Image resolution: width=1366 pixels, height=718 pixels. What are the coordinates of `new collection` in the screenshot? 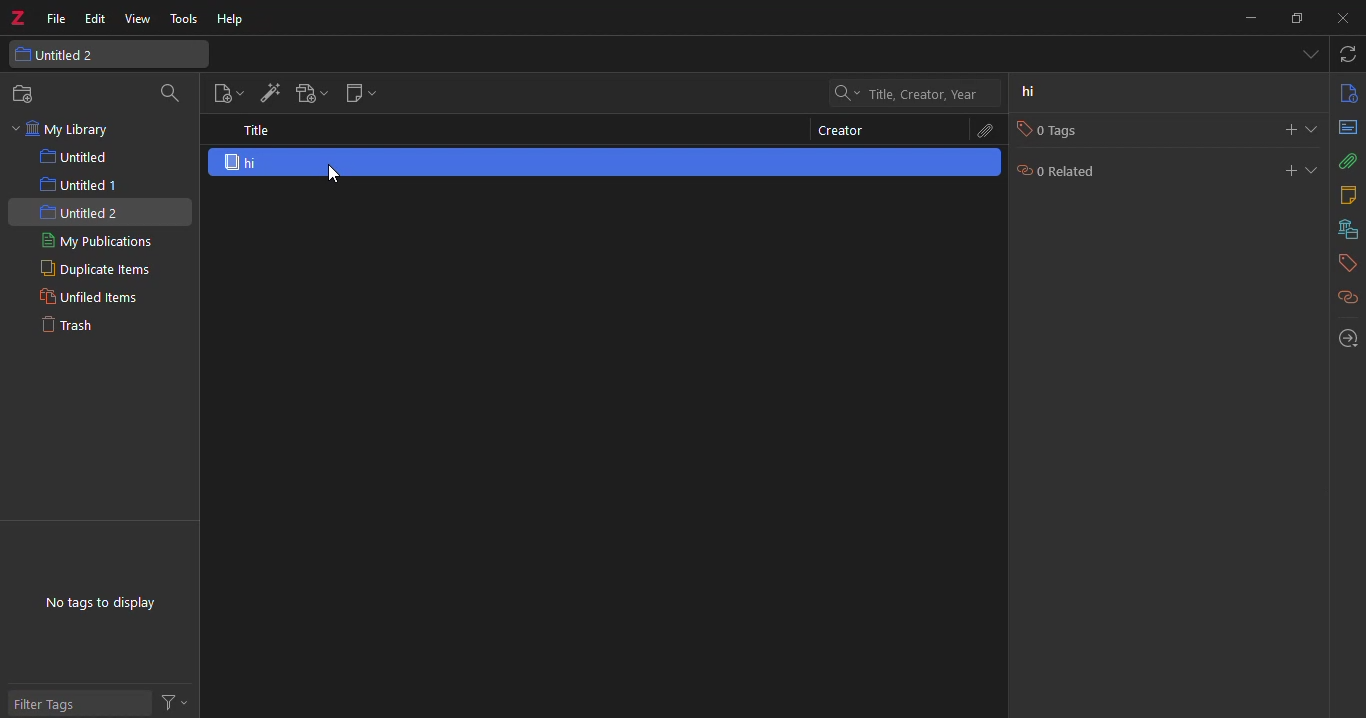 It's located at (25, 94).